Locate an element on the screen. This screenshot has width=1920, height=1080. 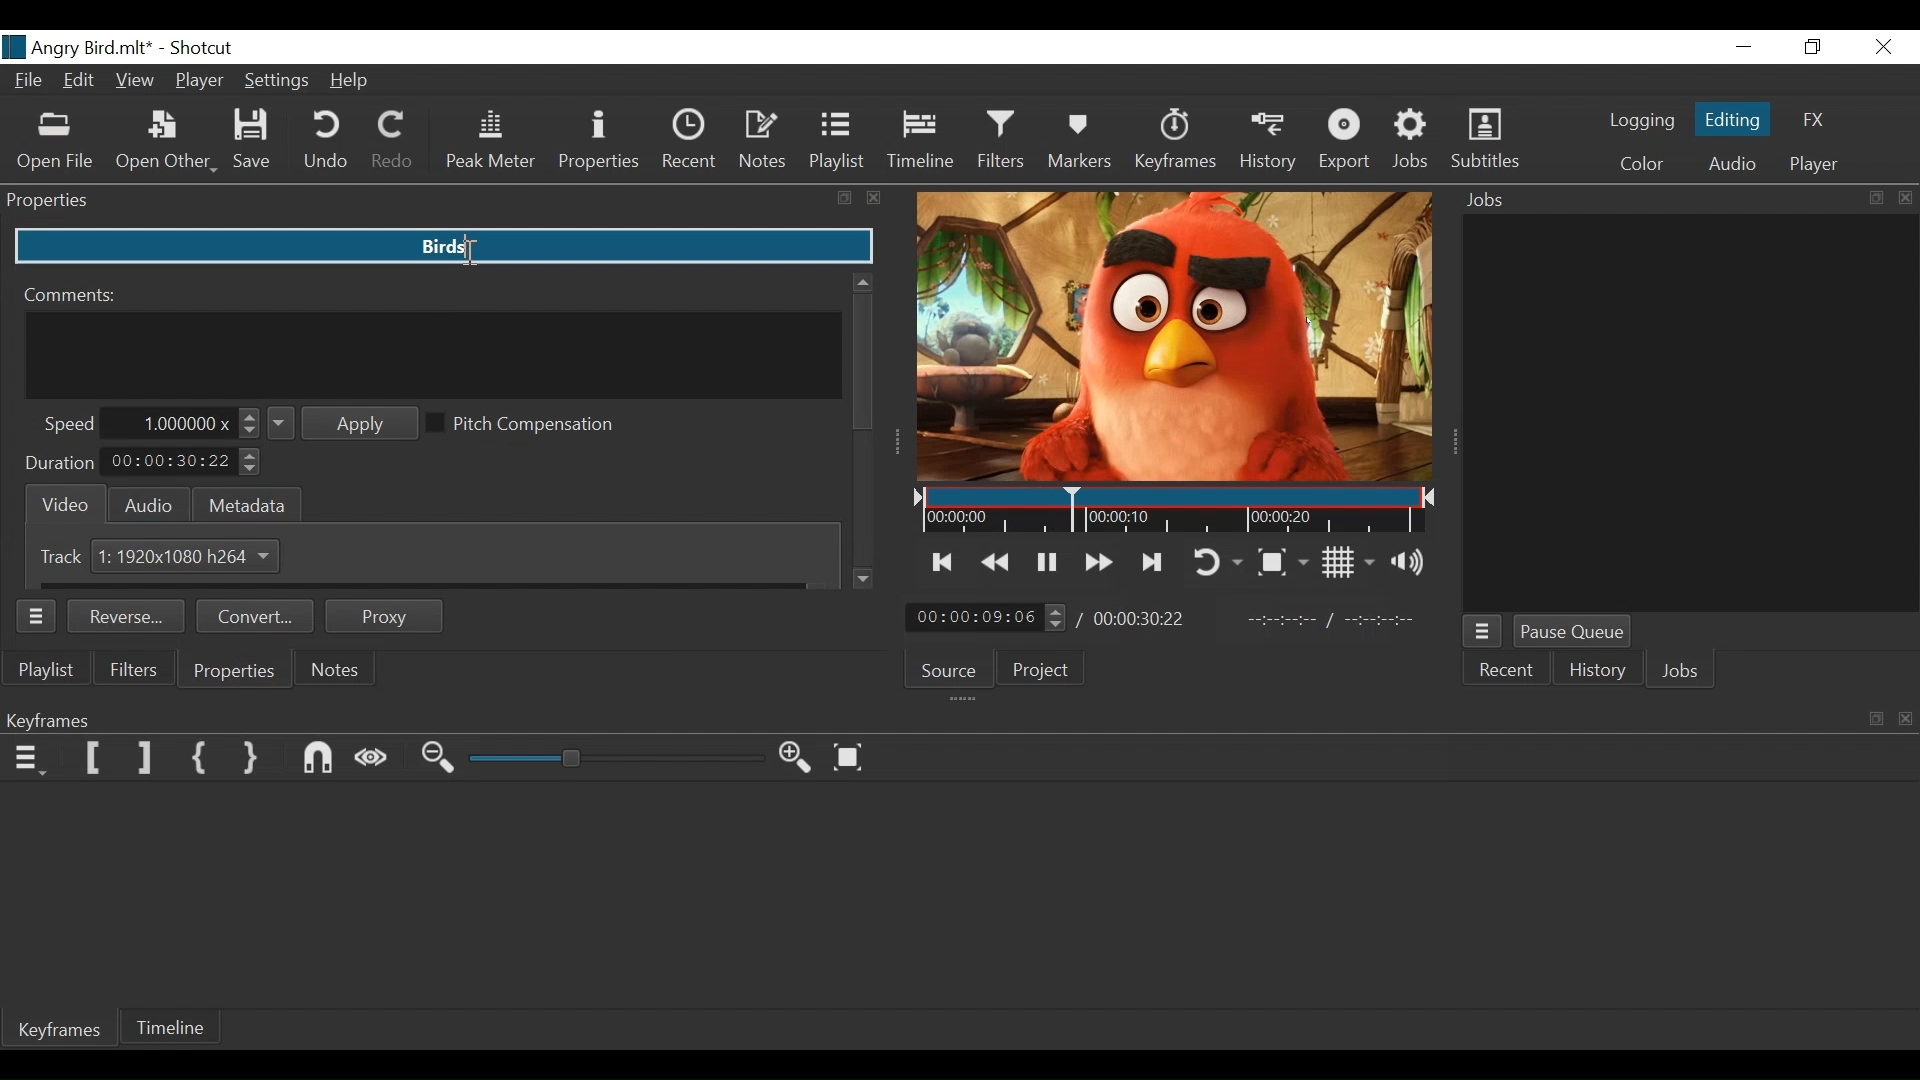
Player is located at coordinates (201, 80).